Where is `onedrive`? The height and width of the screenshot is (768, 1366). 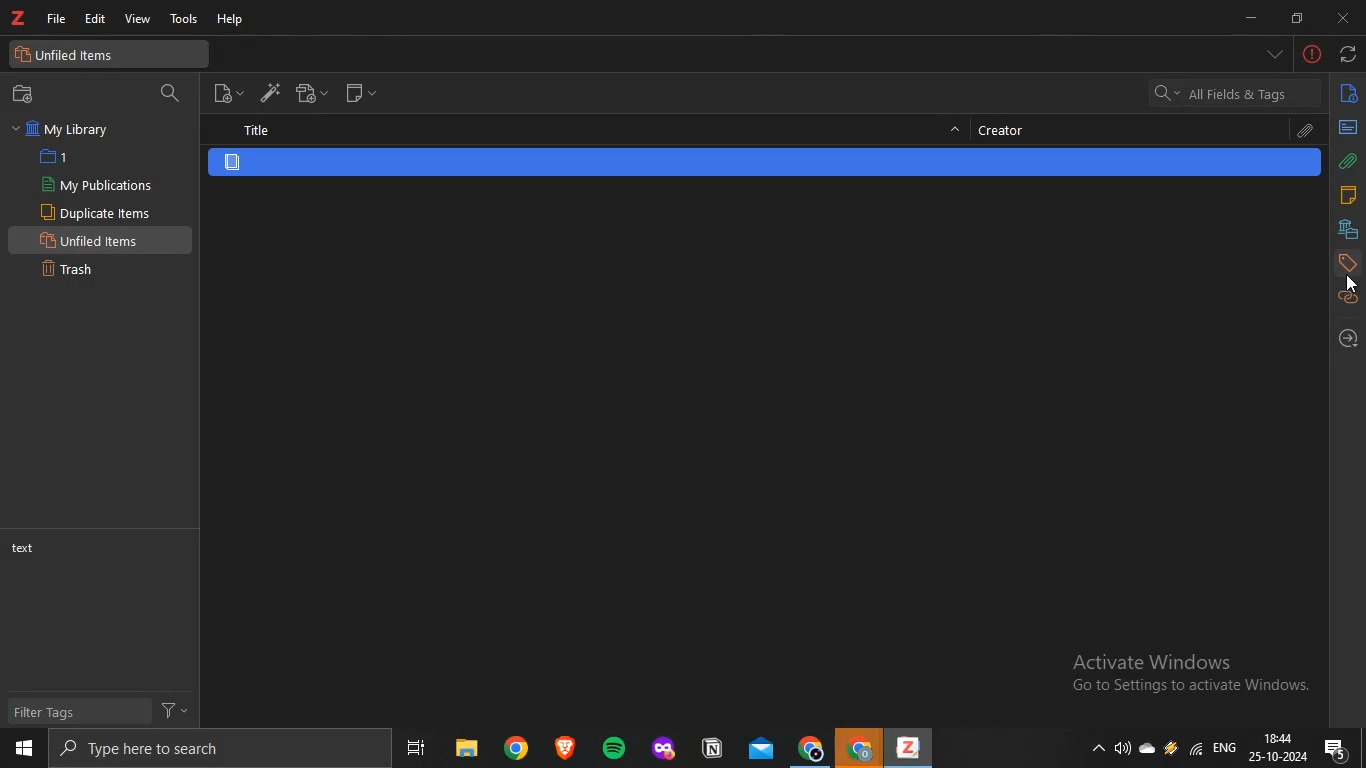
onedrive is located at coordinates (1145, 748).